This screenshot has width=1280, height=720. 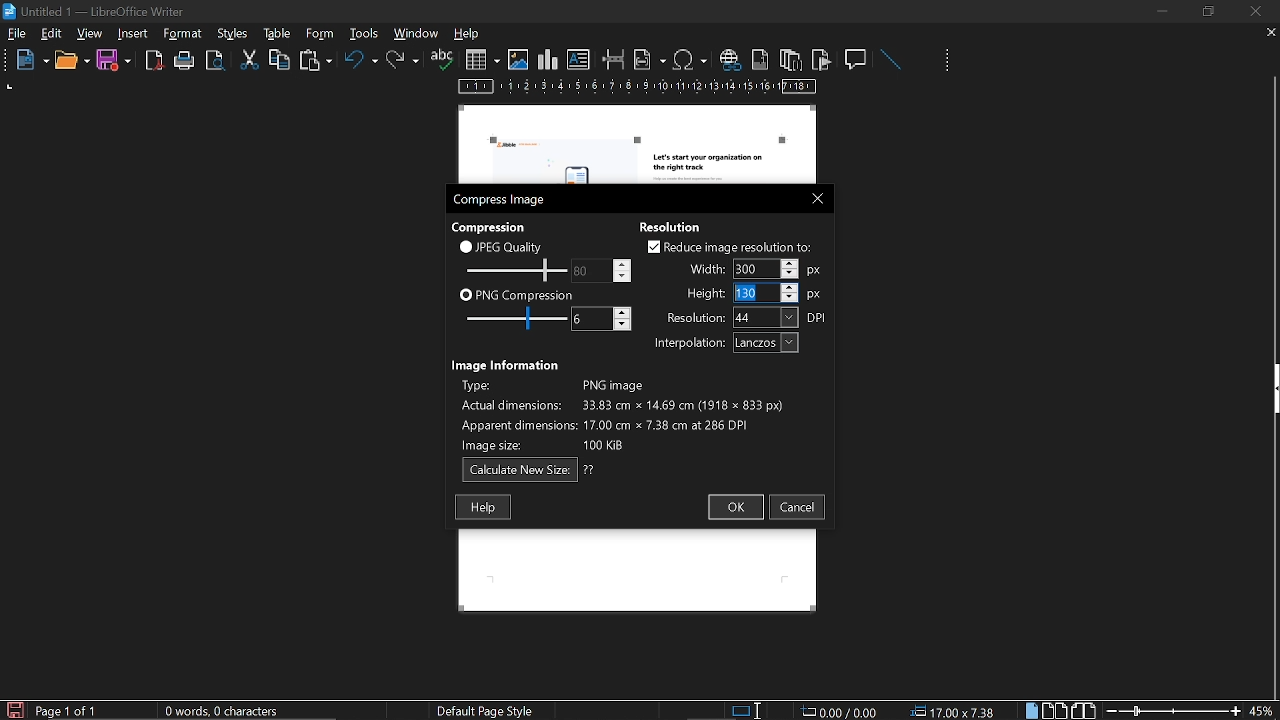 What do you see at coordinates (114, 61) in the screenshot?
I see `save` at bounding box center [114, 61].